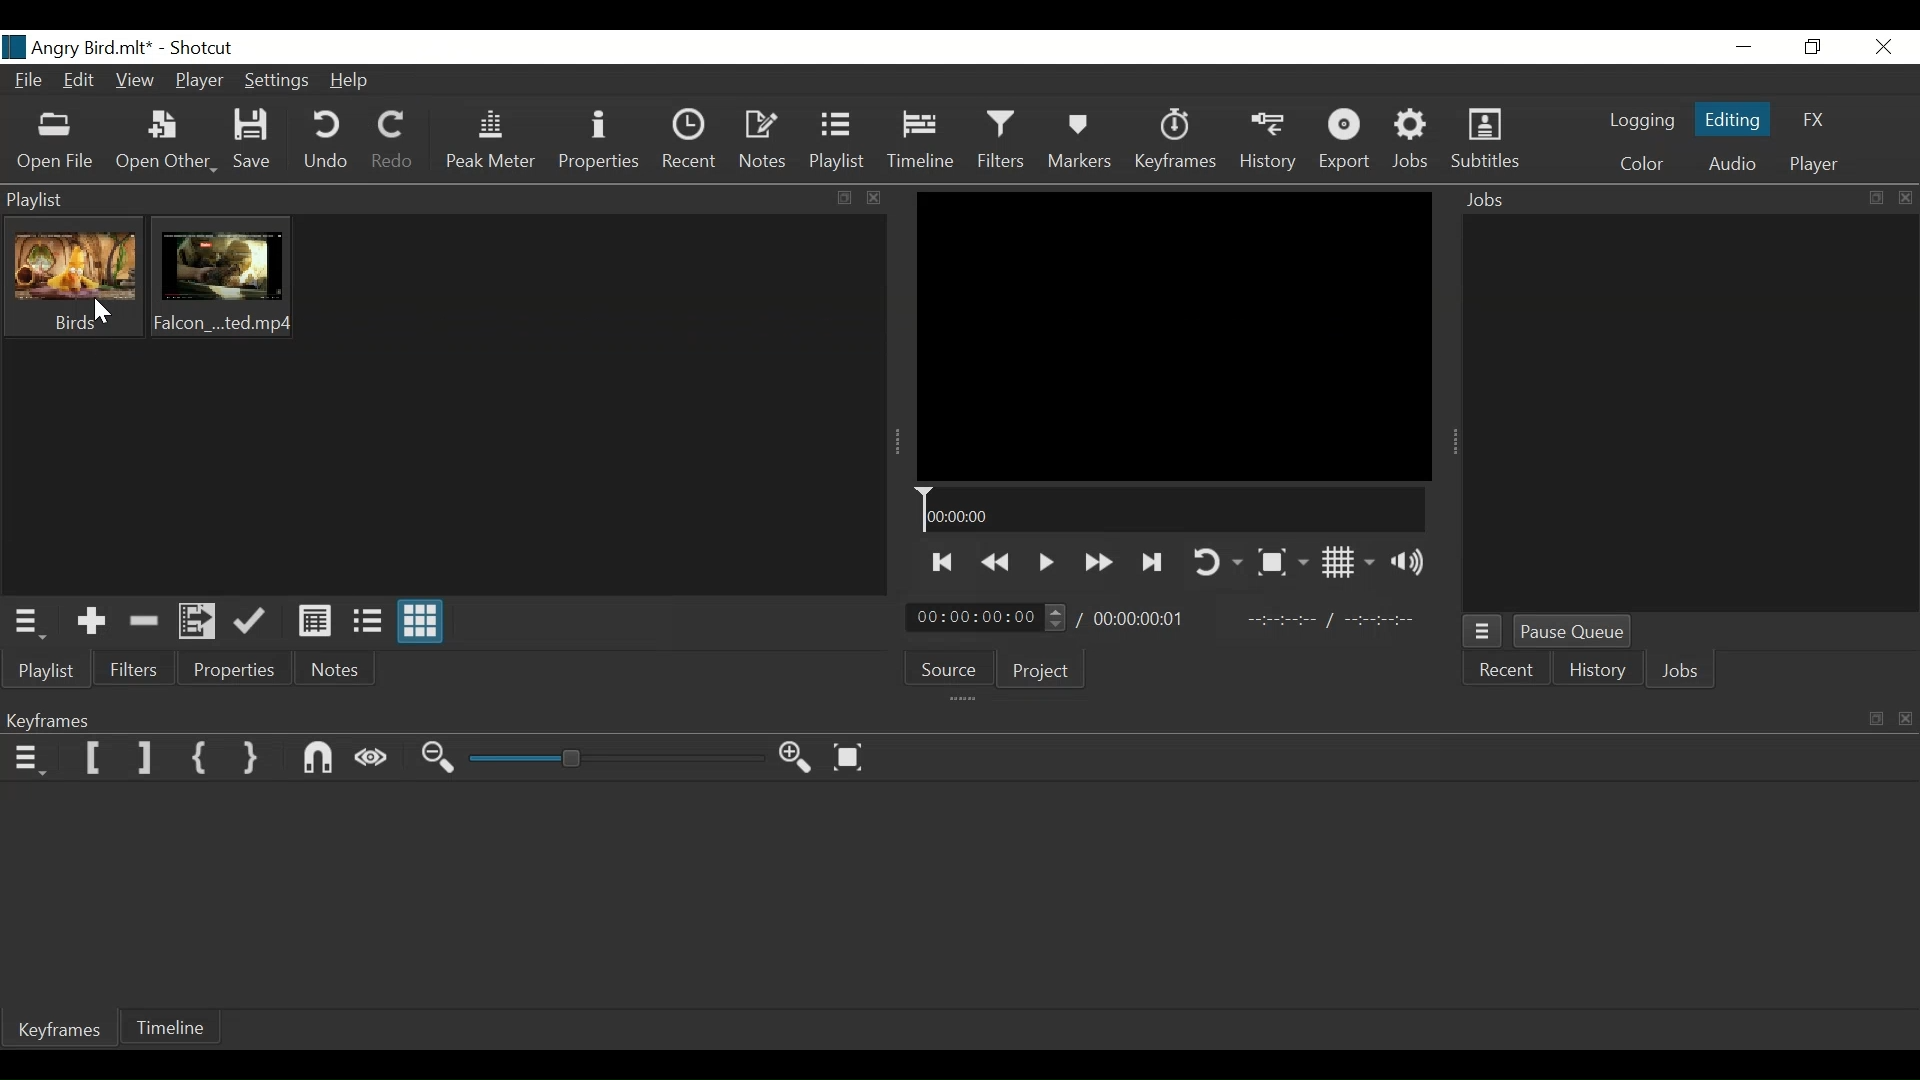  Describe the element at coordinates (943, 667) in the screenshot. I see `` at that location.